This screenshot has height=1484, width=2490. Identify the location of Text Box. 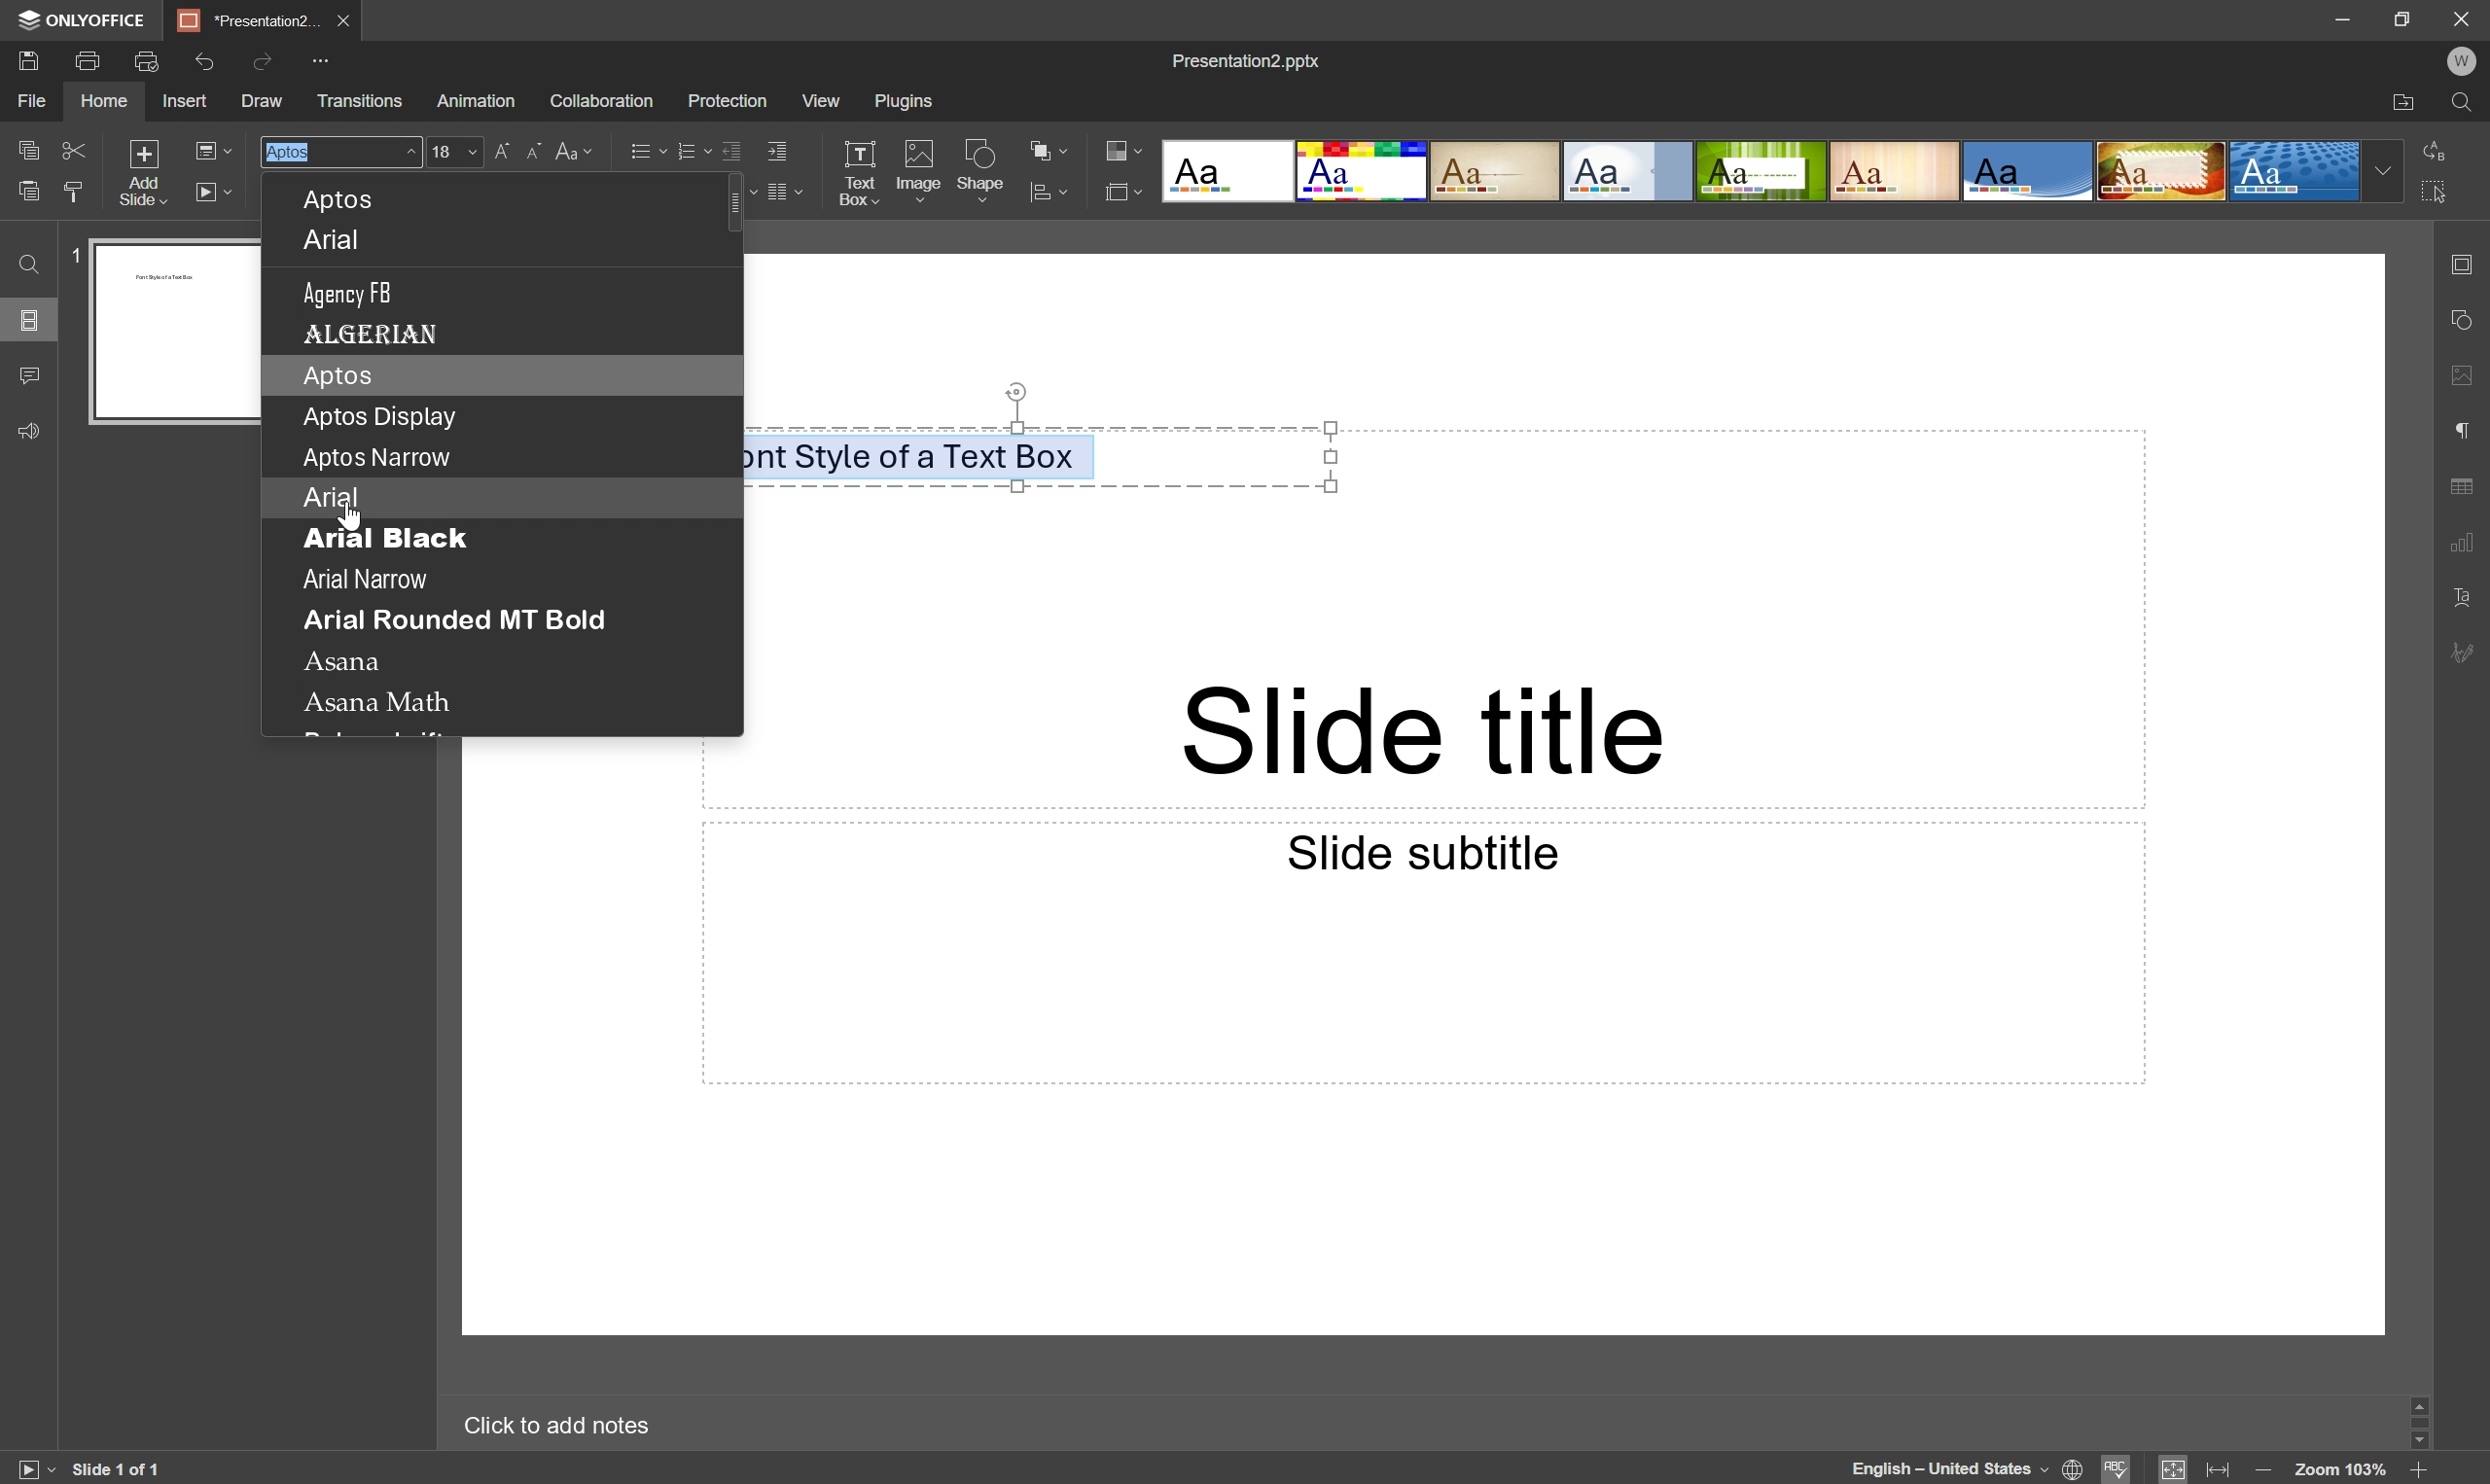
(858, 171).